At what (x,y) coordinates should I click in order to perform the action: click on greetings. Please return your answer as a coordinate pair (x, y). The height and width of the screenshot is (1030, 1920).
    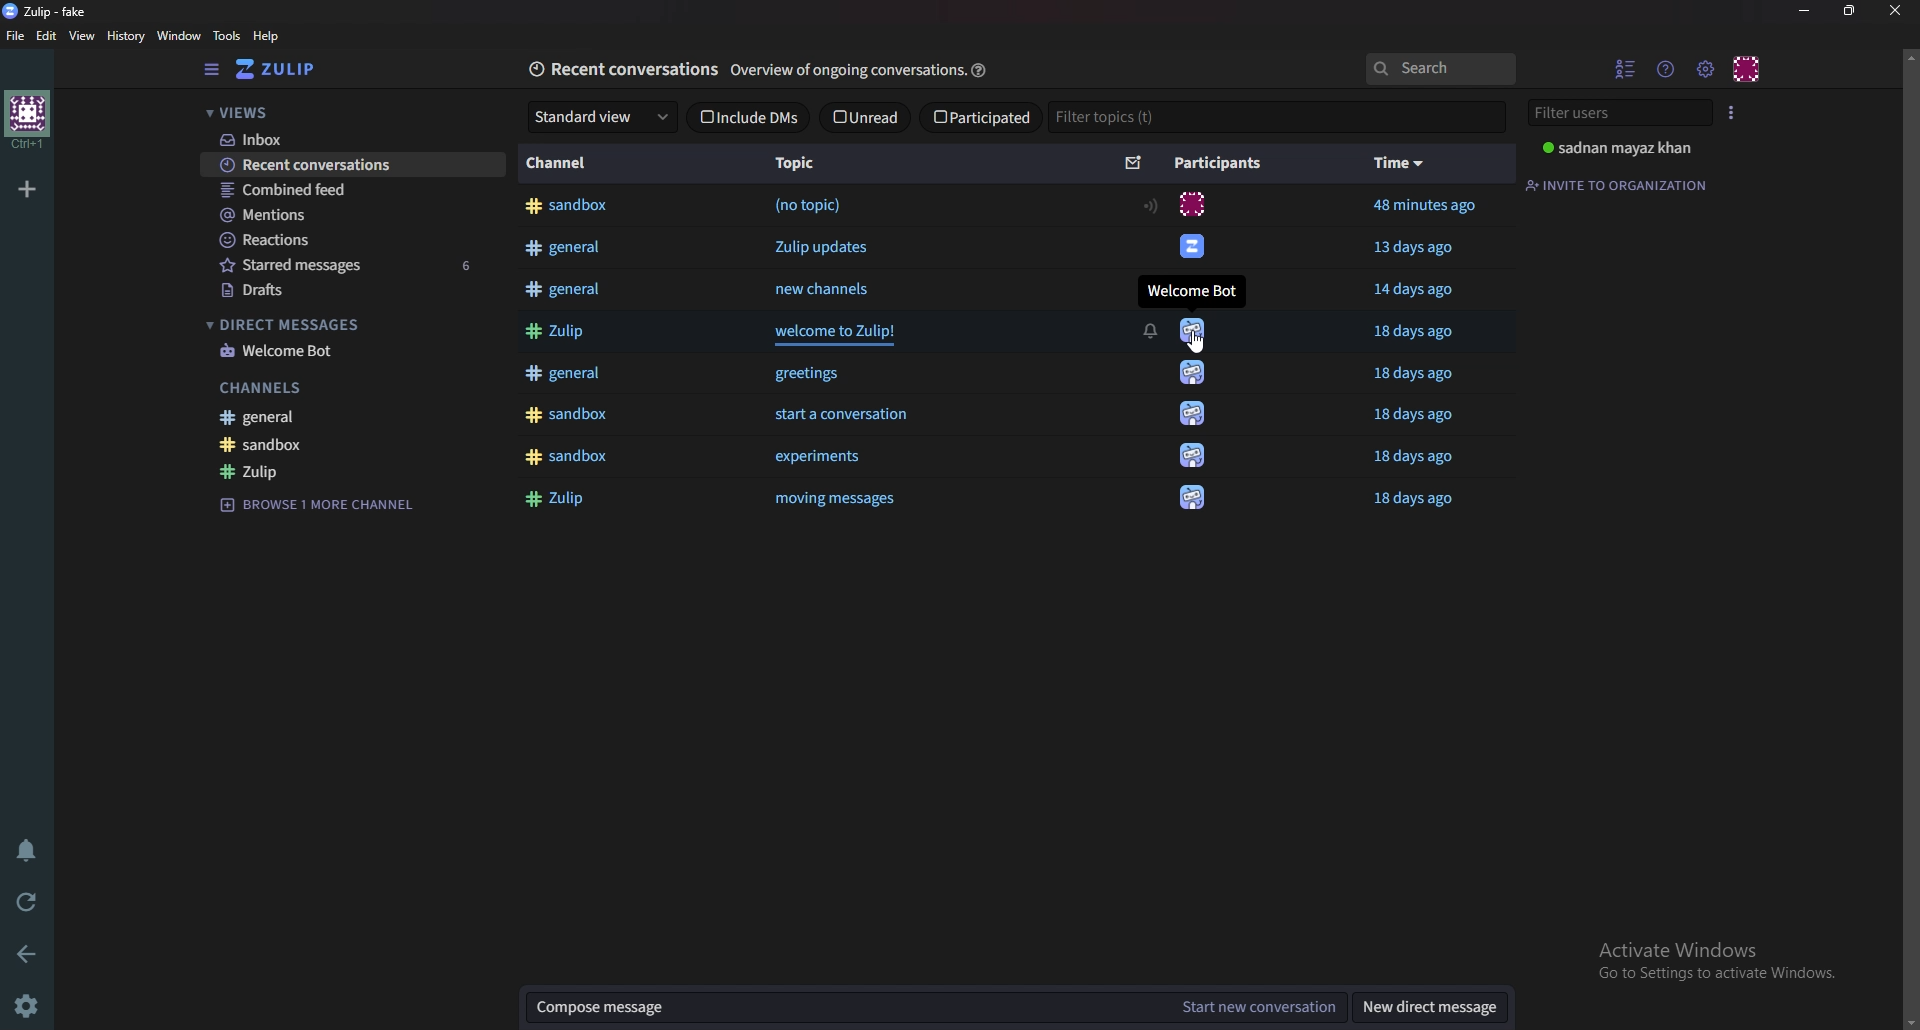
    Looking at the image, I should click on (819, 374).